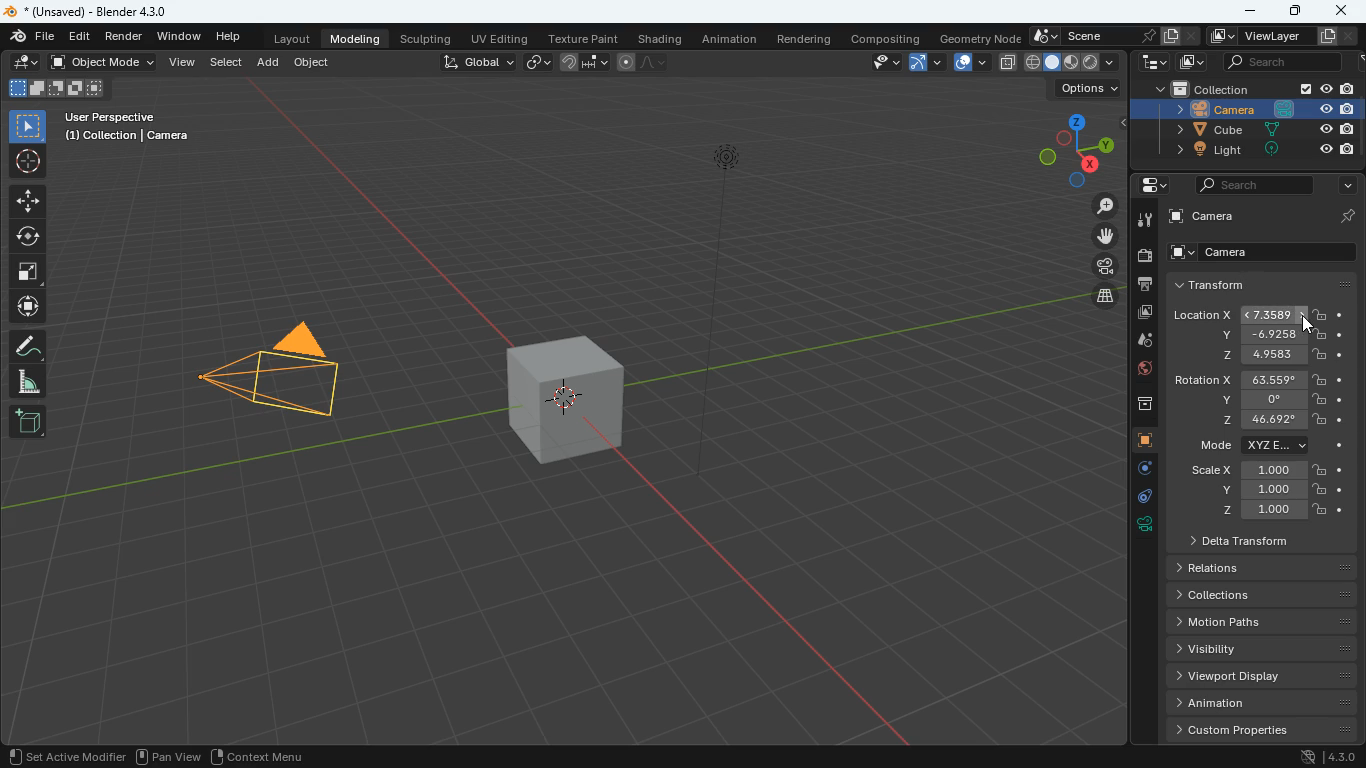 This screenshot has width=1366, height=768. Describe the element at coordinates (27, 126) in the screenshot. I see `select` at that location.